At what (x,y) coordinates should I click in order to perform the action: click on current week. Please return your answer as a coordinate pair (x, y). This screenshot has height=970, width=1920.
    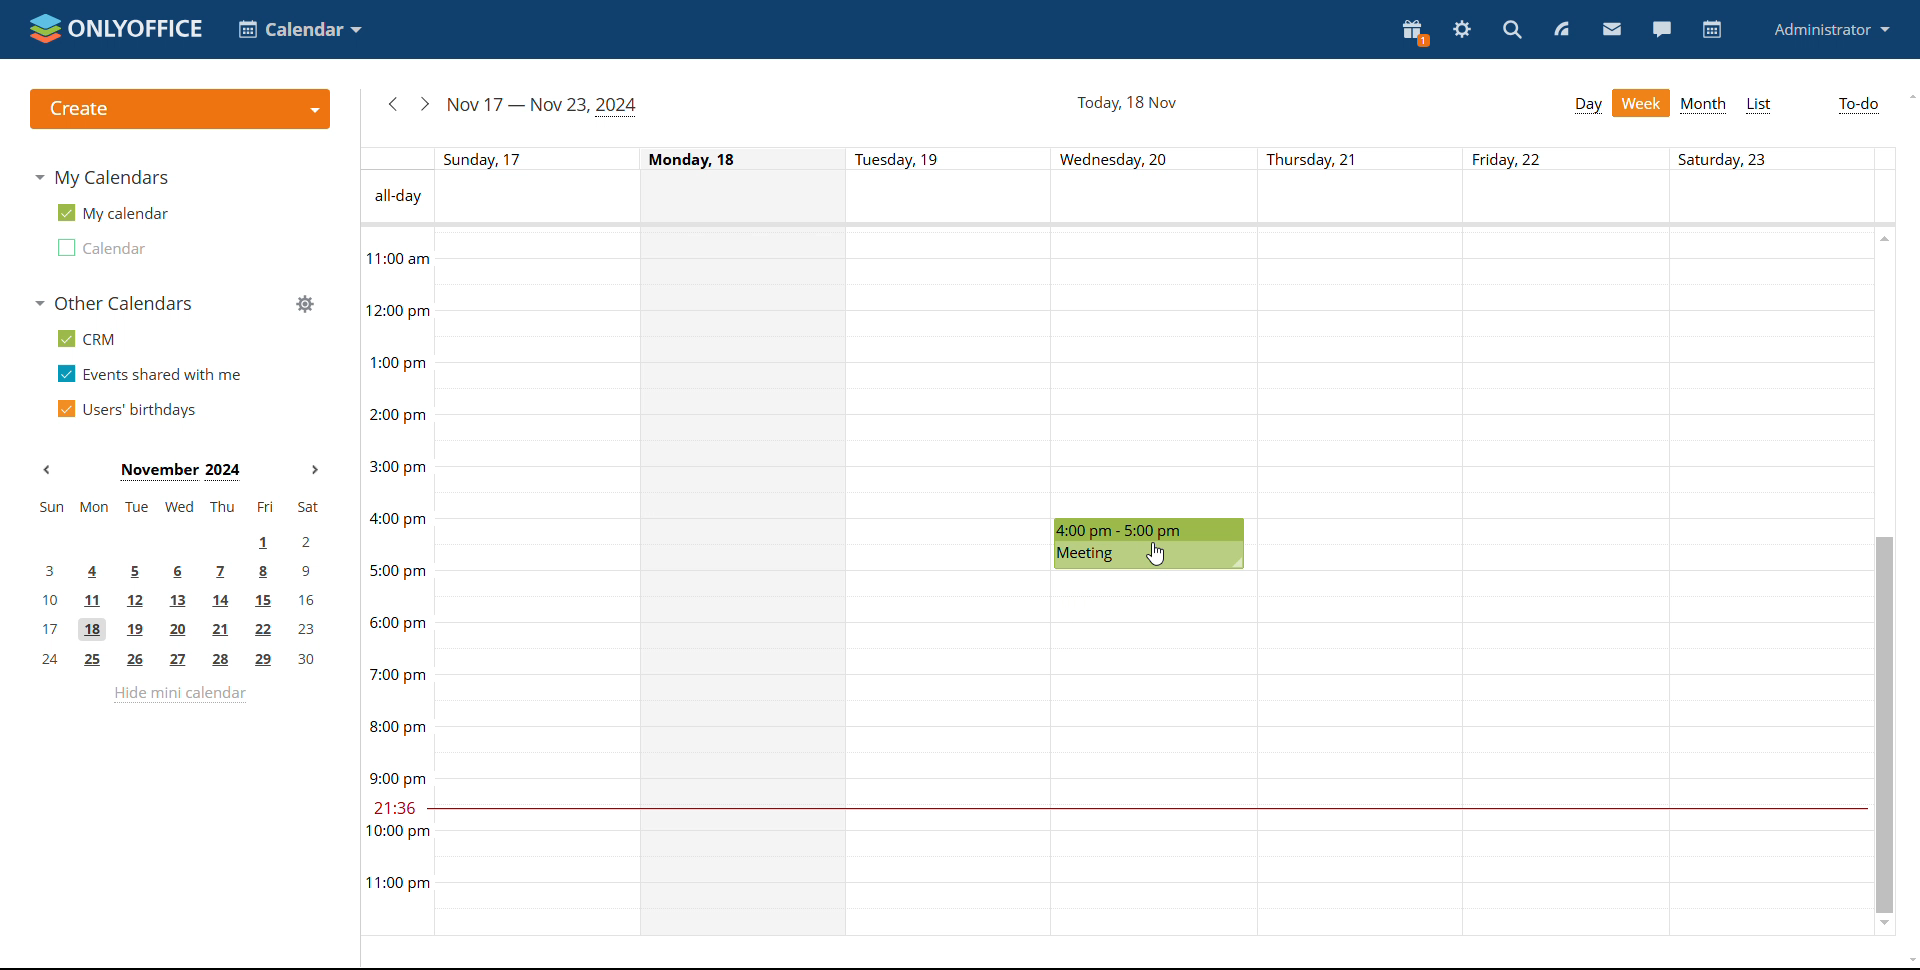
    Looking at the image, I should click on (541, 106).